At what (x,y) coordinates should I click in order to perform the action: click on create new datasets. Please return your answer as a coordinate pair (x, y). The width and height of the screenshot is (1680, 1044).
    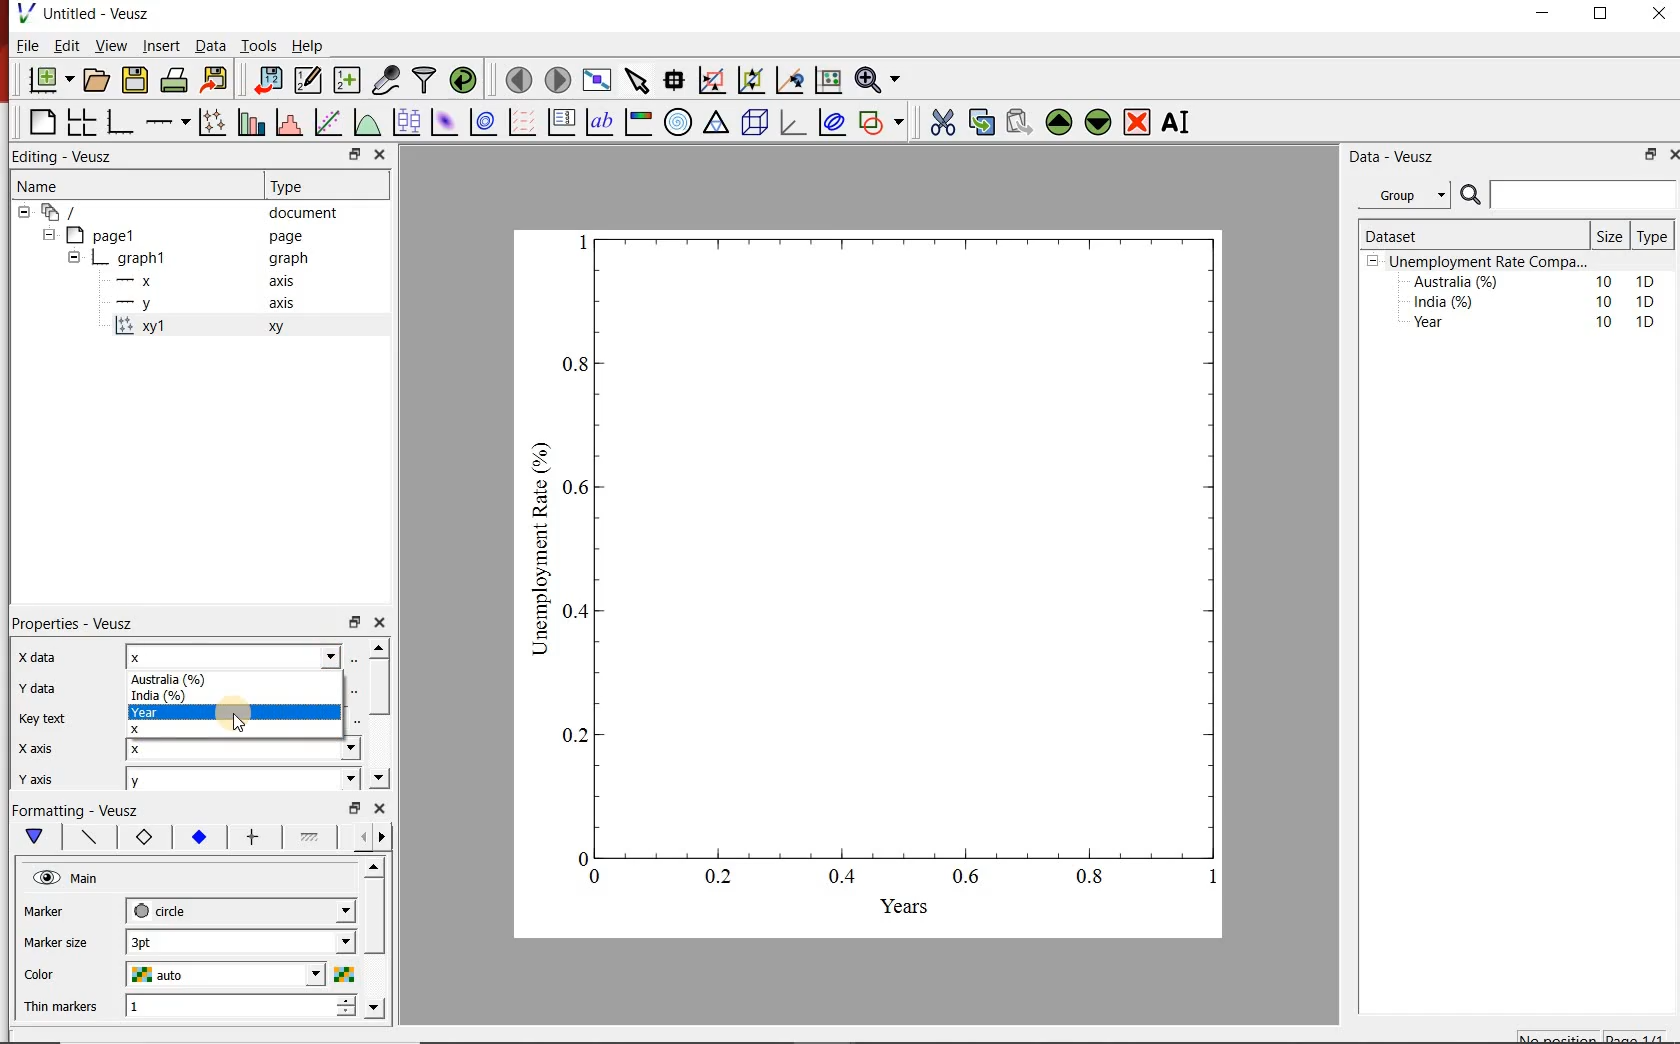
    Looking at the image, I should click on (346, 81).